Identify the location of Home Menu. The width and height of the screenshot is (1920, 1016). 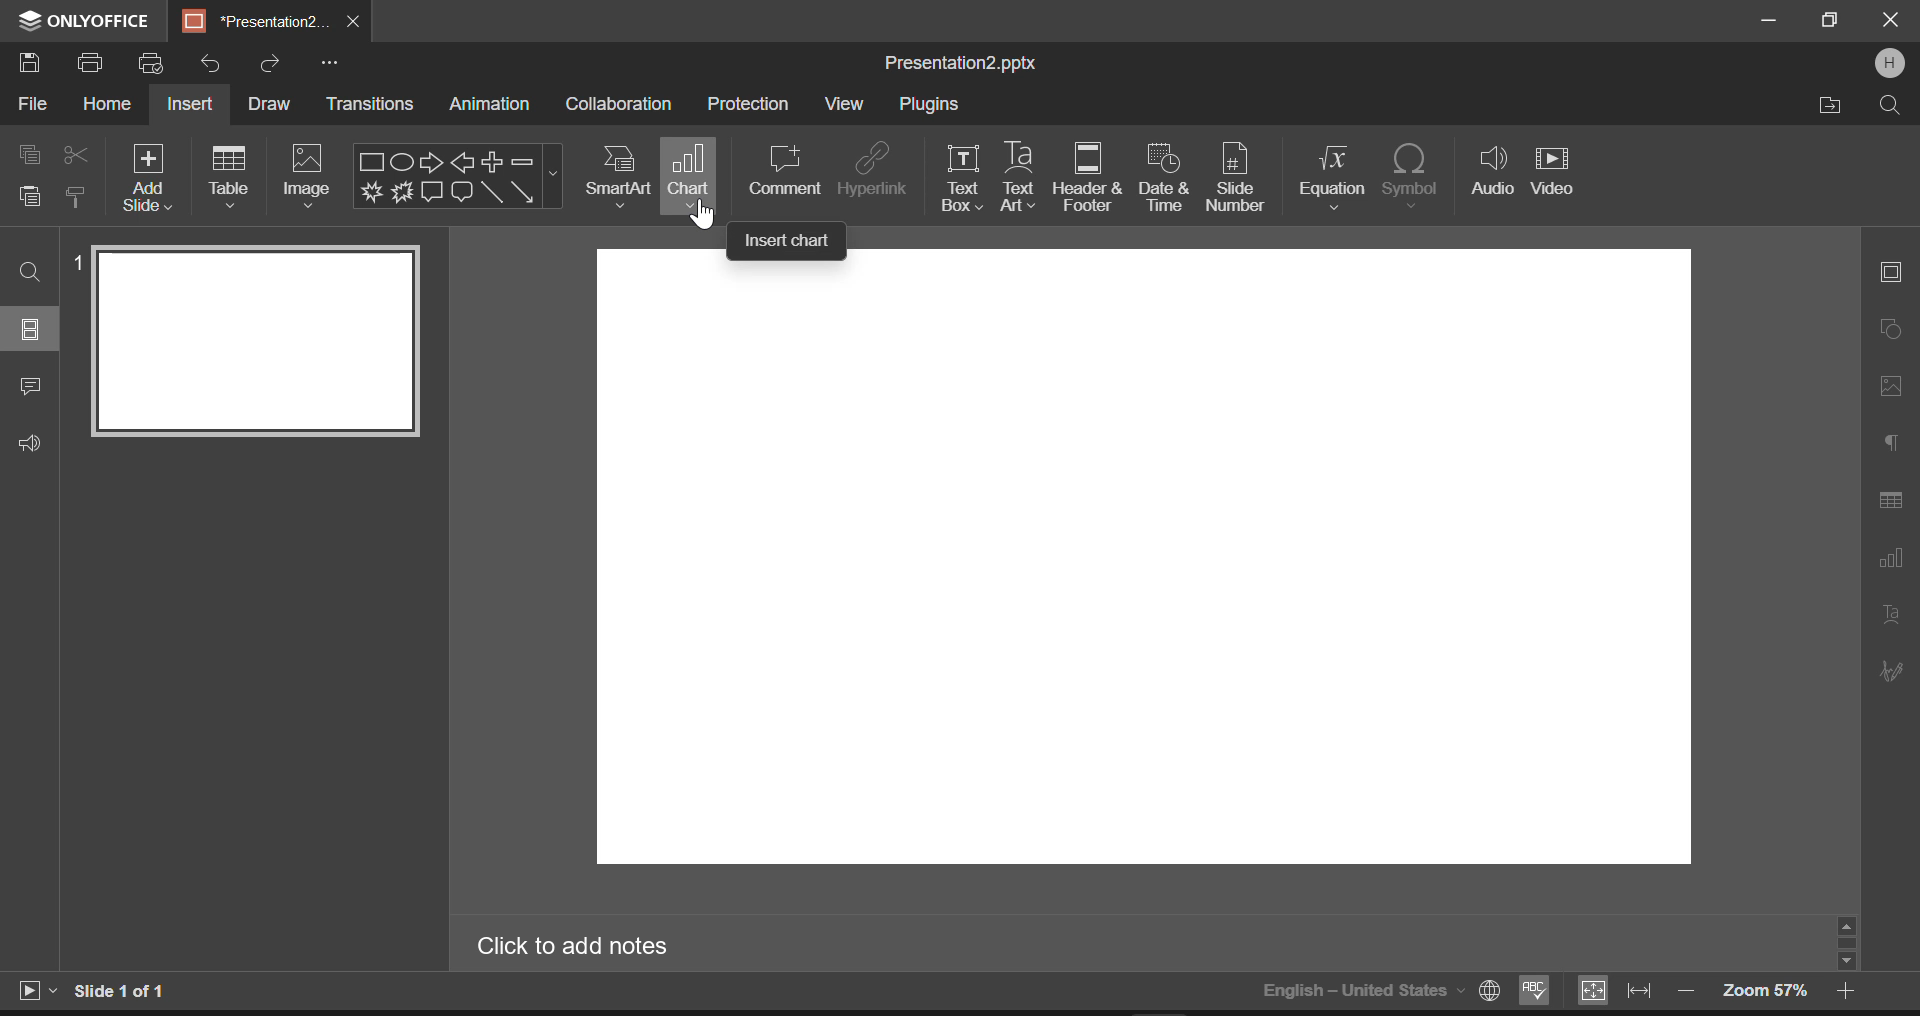
(106, 106).